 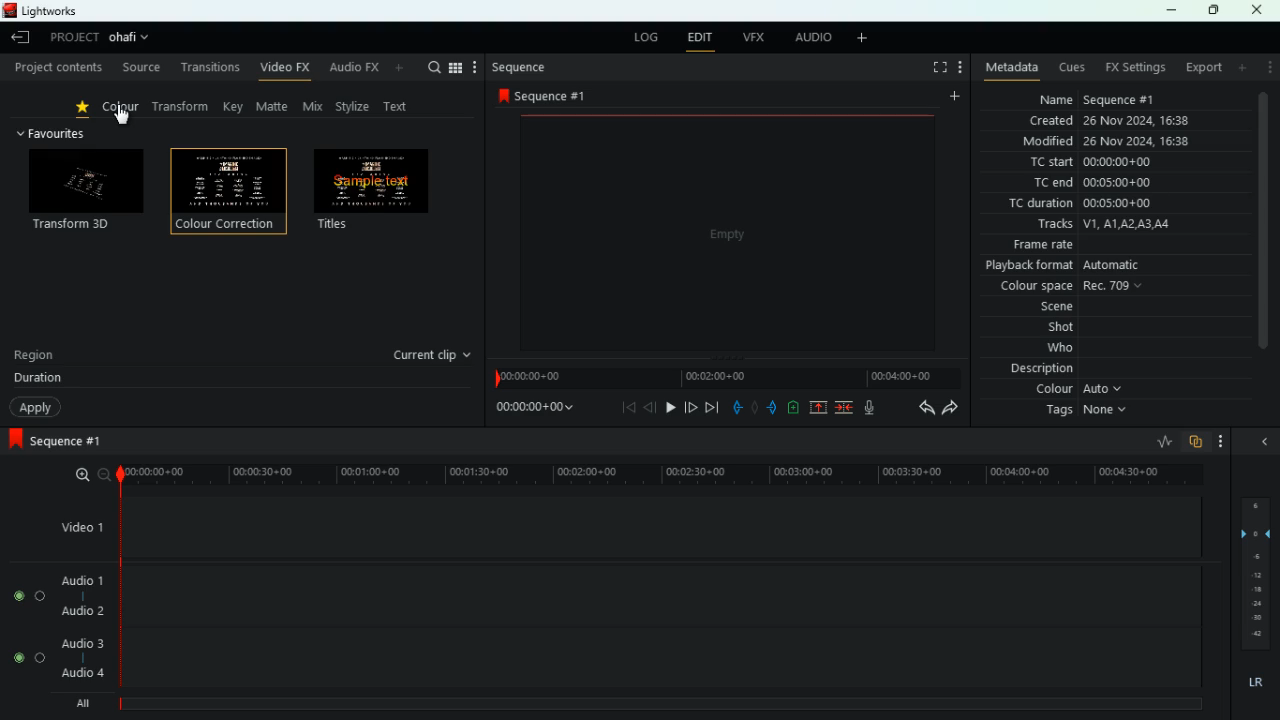 I want to click on stylize, so click(x=355, y=108).